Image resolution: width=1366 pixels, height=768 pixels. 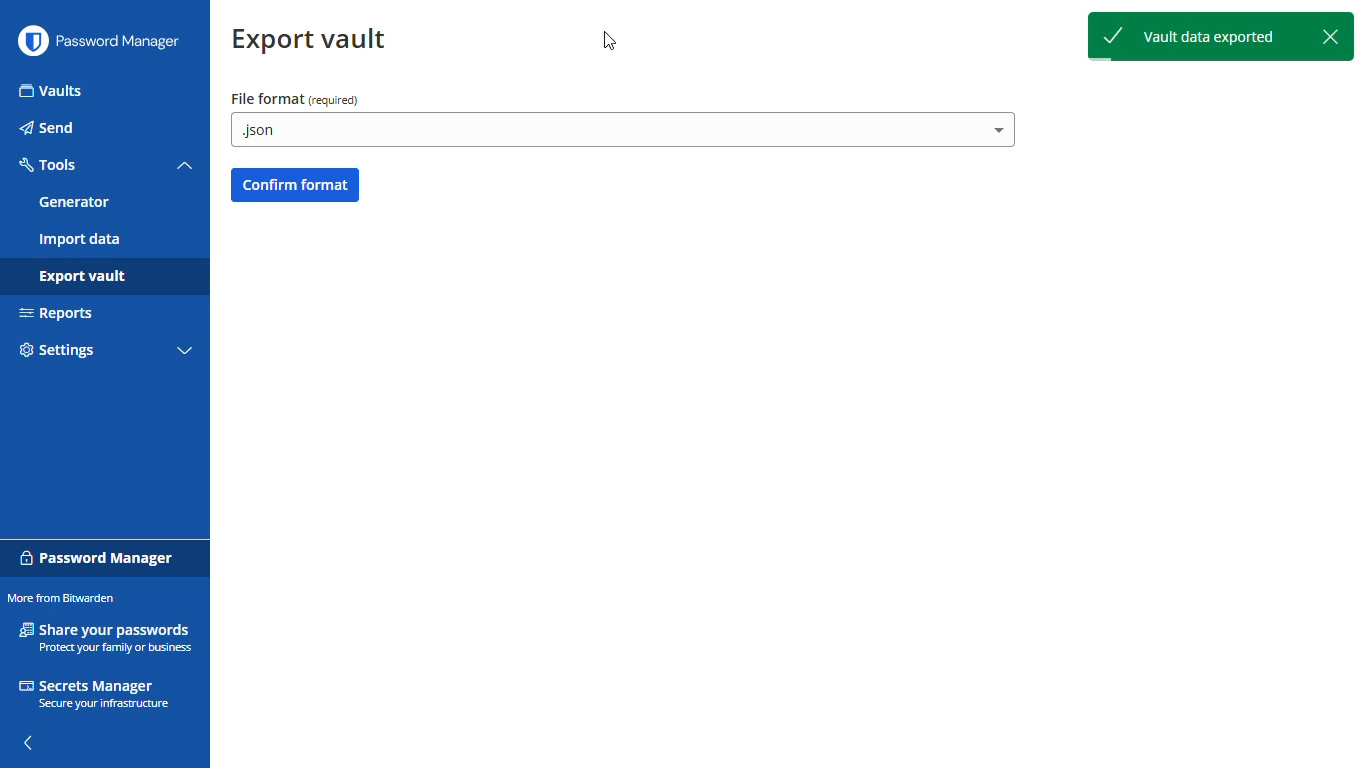 What do you see at coordinates (57, 351) in the screenshot?
I see `settings` at bounding box center [57, 351].